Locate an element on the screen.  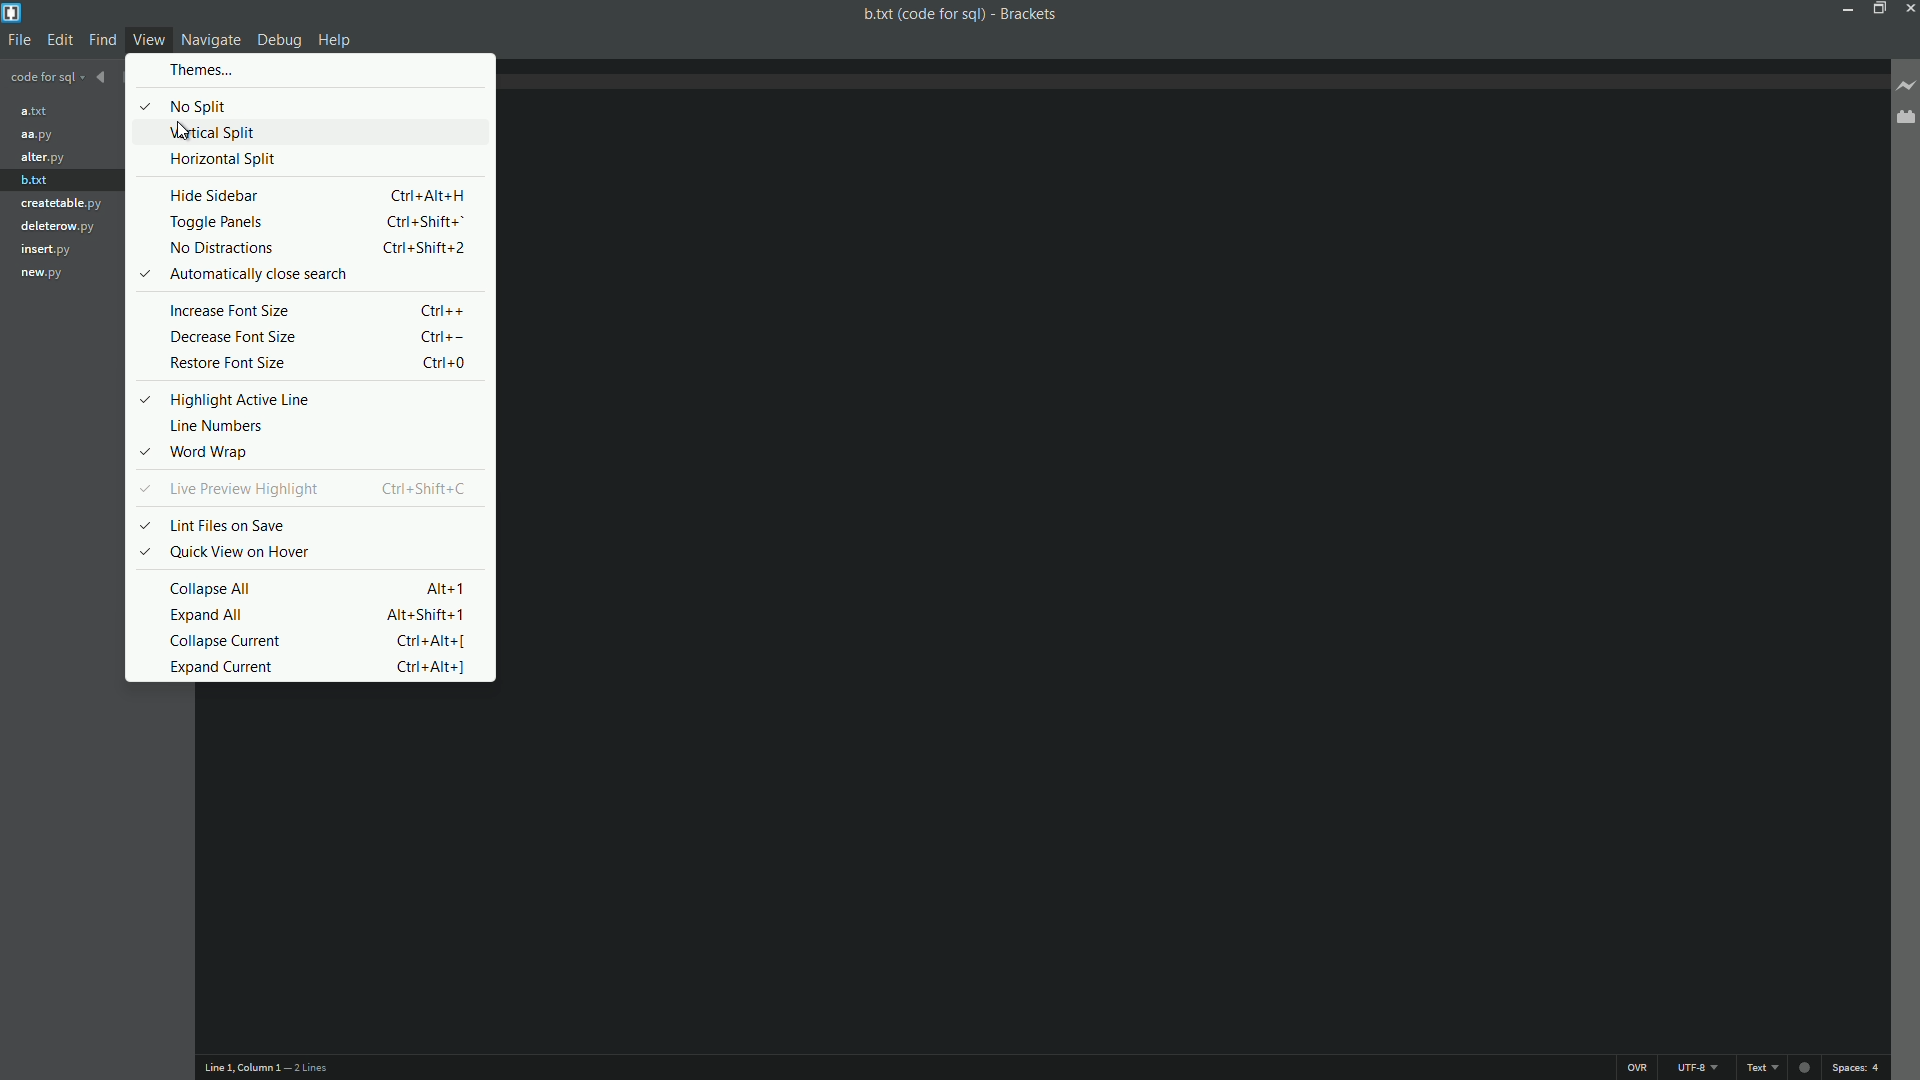
no split is located at coordinates (315, 104).